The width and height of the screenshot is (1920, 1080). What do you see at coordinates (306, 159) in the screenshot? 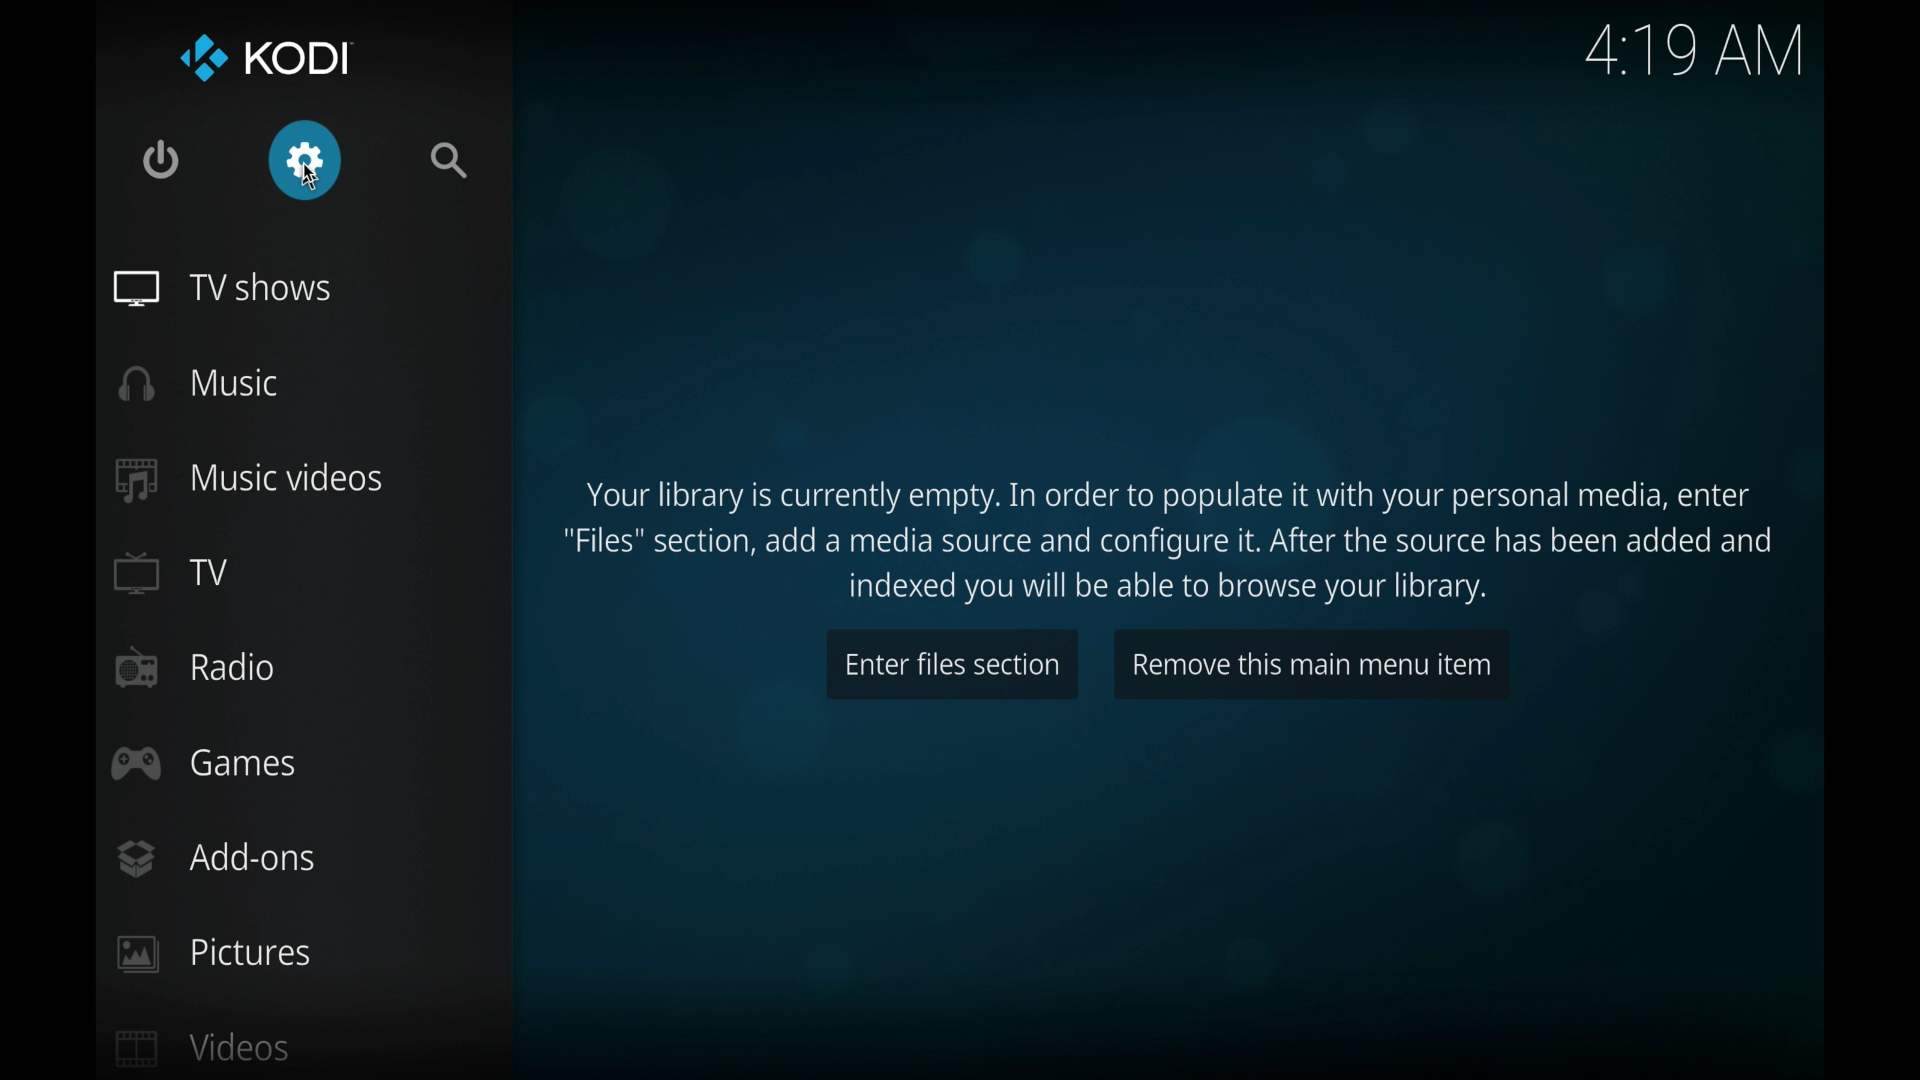
I see `settings` at bounding box center [306, 159].